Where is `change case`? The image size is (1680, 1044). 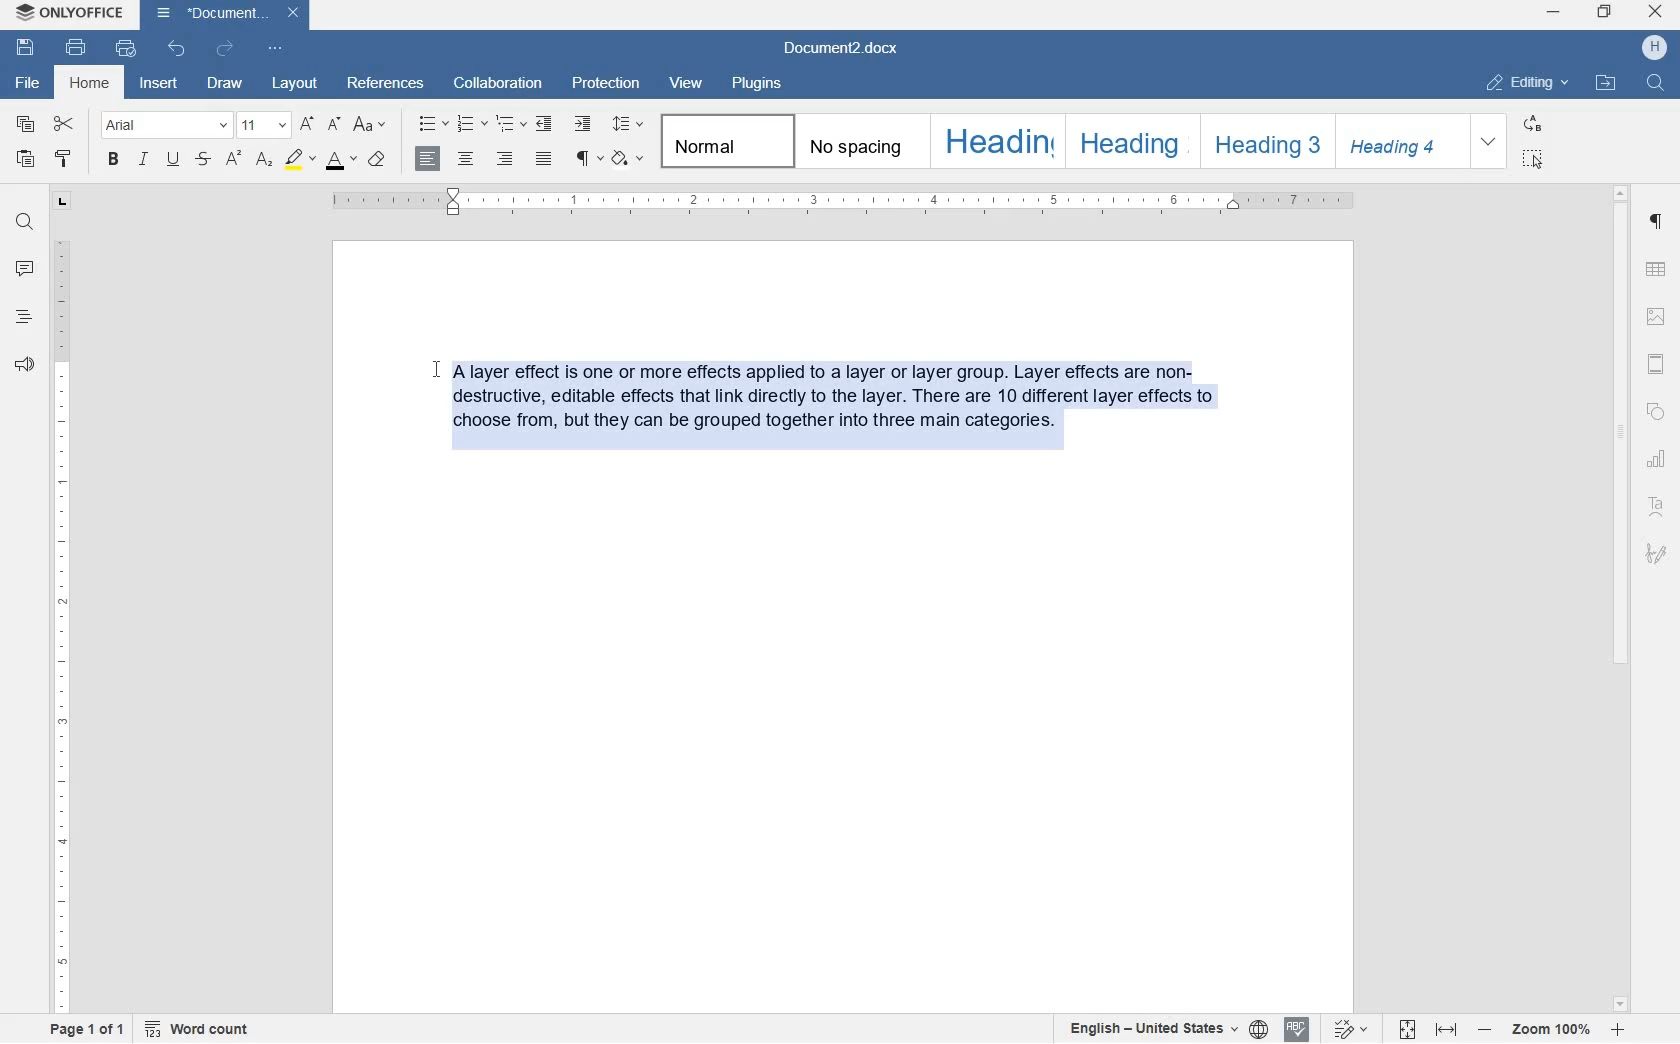 change case is located at coordinates (371, 125).